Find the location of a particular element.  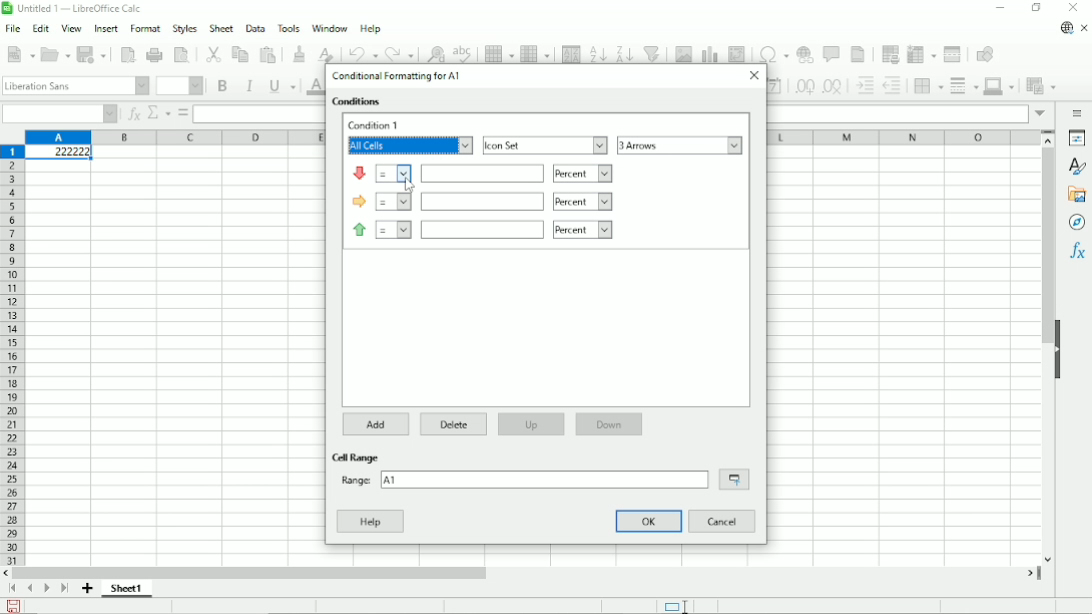

Row is located at coordinates (498, 51).